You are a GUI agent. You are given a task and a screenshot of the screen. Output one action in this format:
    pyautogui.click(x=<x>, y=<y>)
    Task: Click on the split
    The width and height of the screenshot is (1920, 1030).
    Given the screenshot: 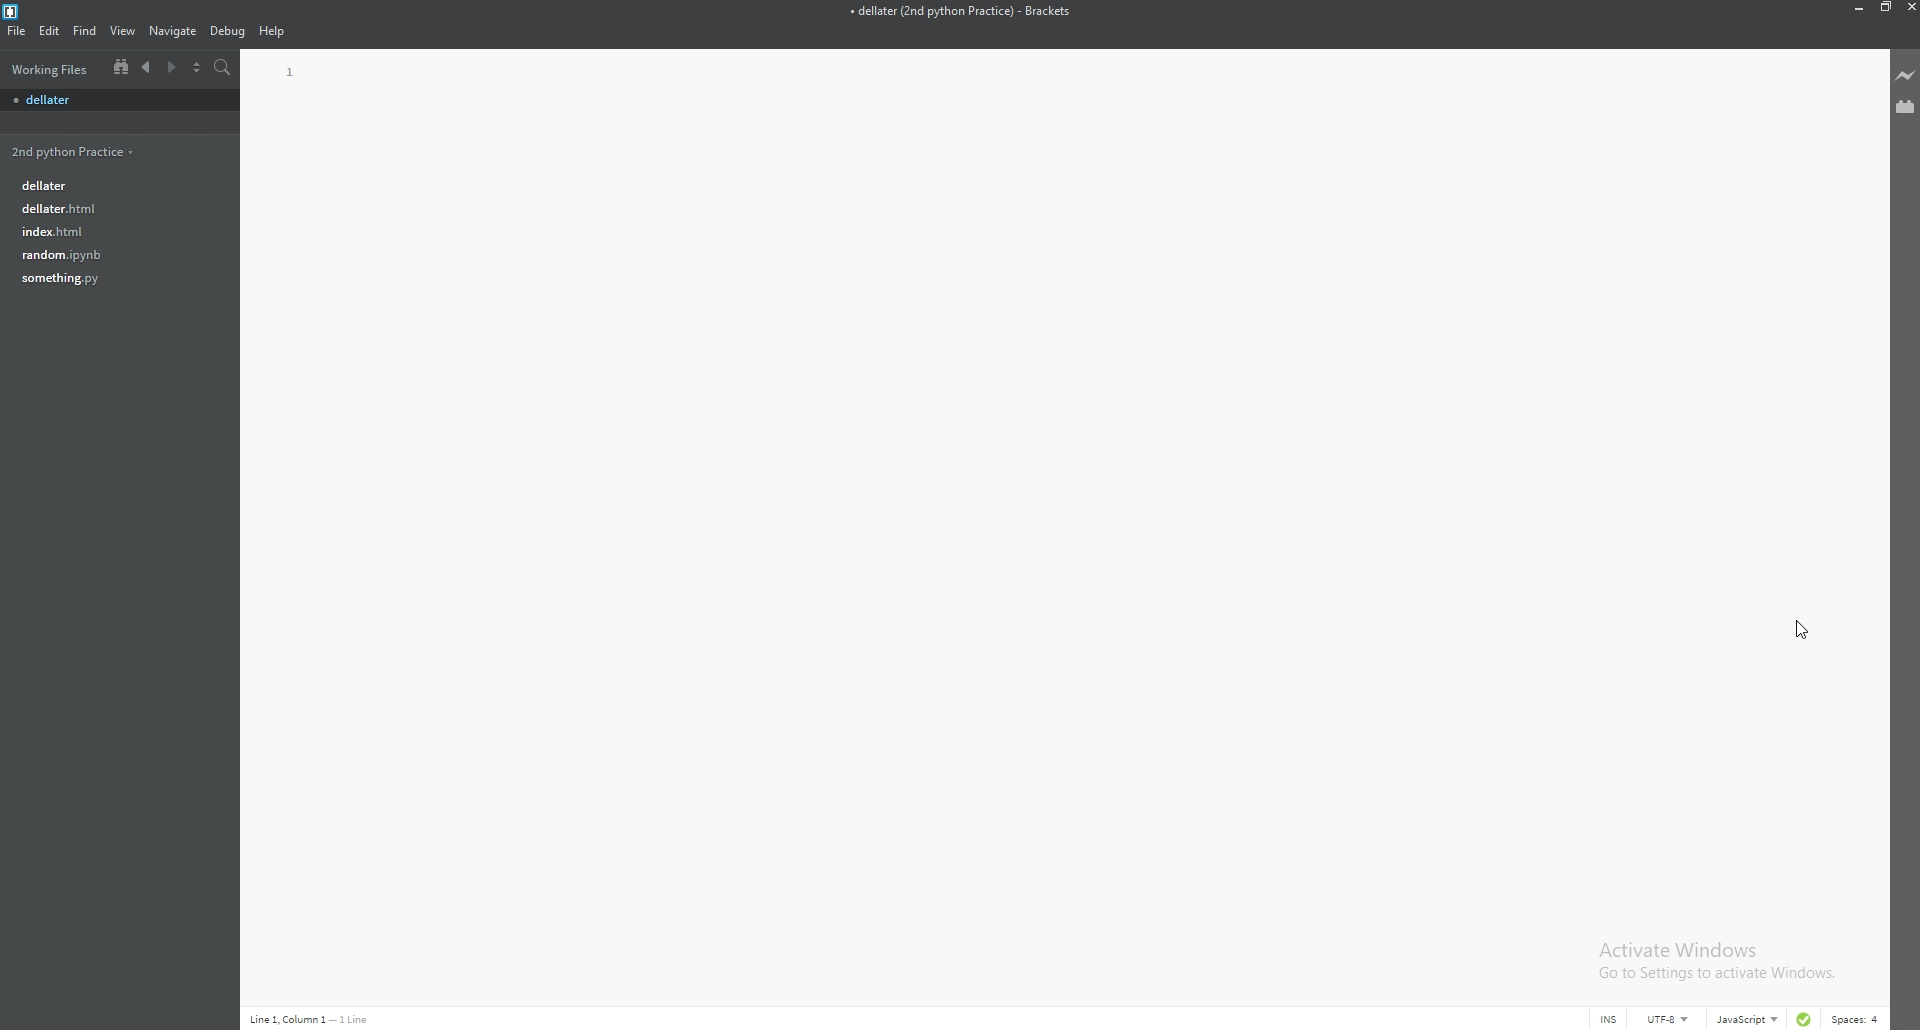 What is the action you would take?
    pyautogui.click(x=198, y=68)
    